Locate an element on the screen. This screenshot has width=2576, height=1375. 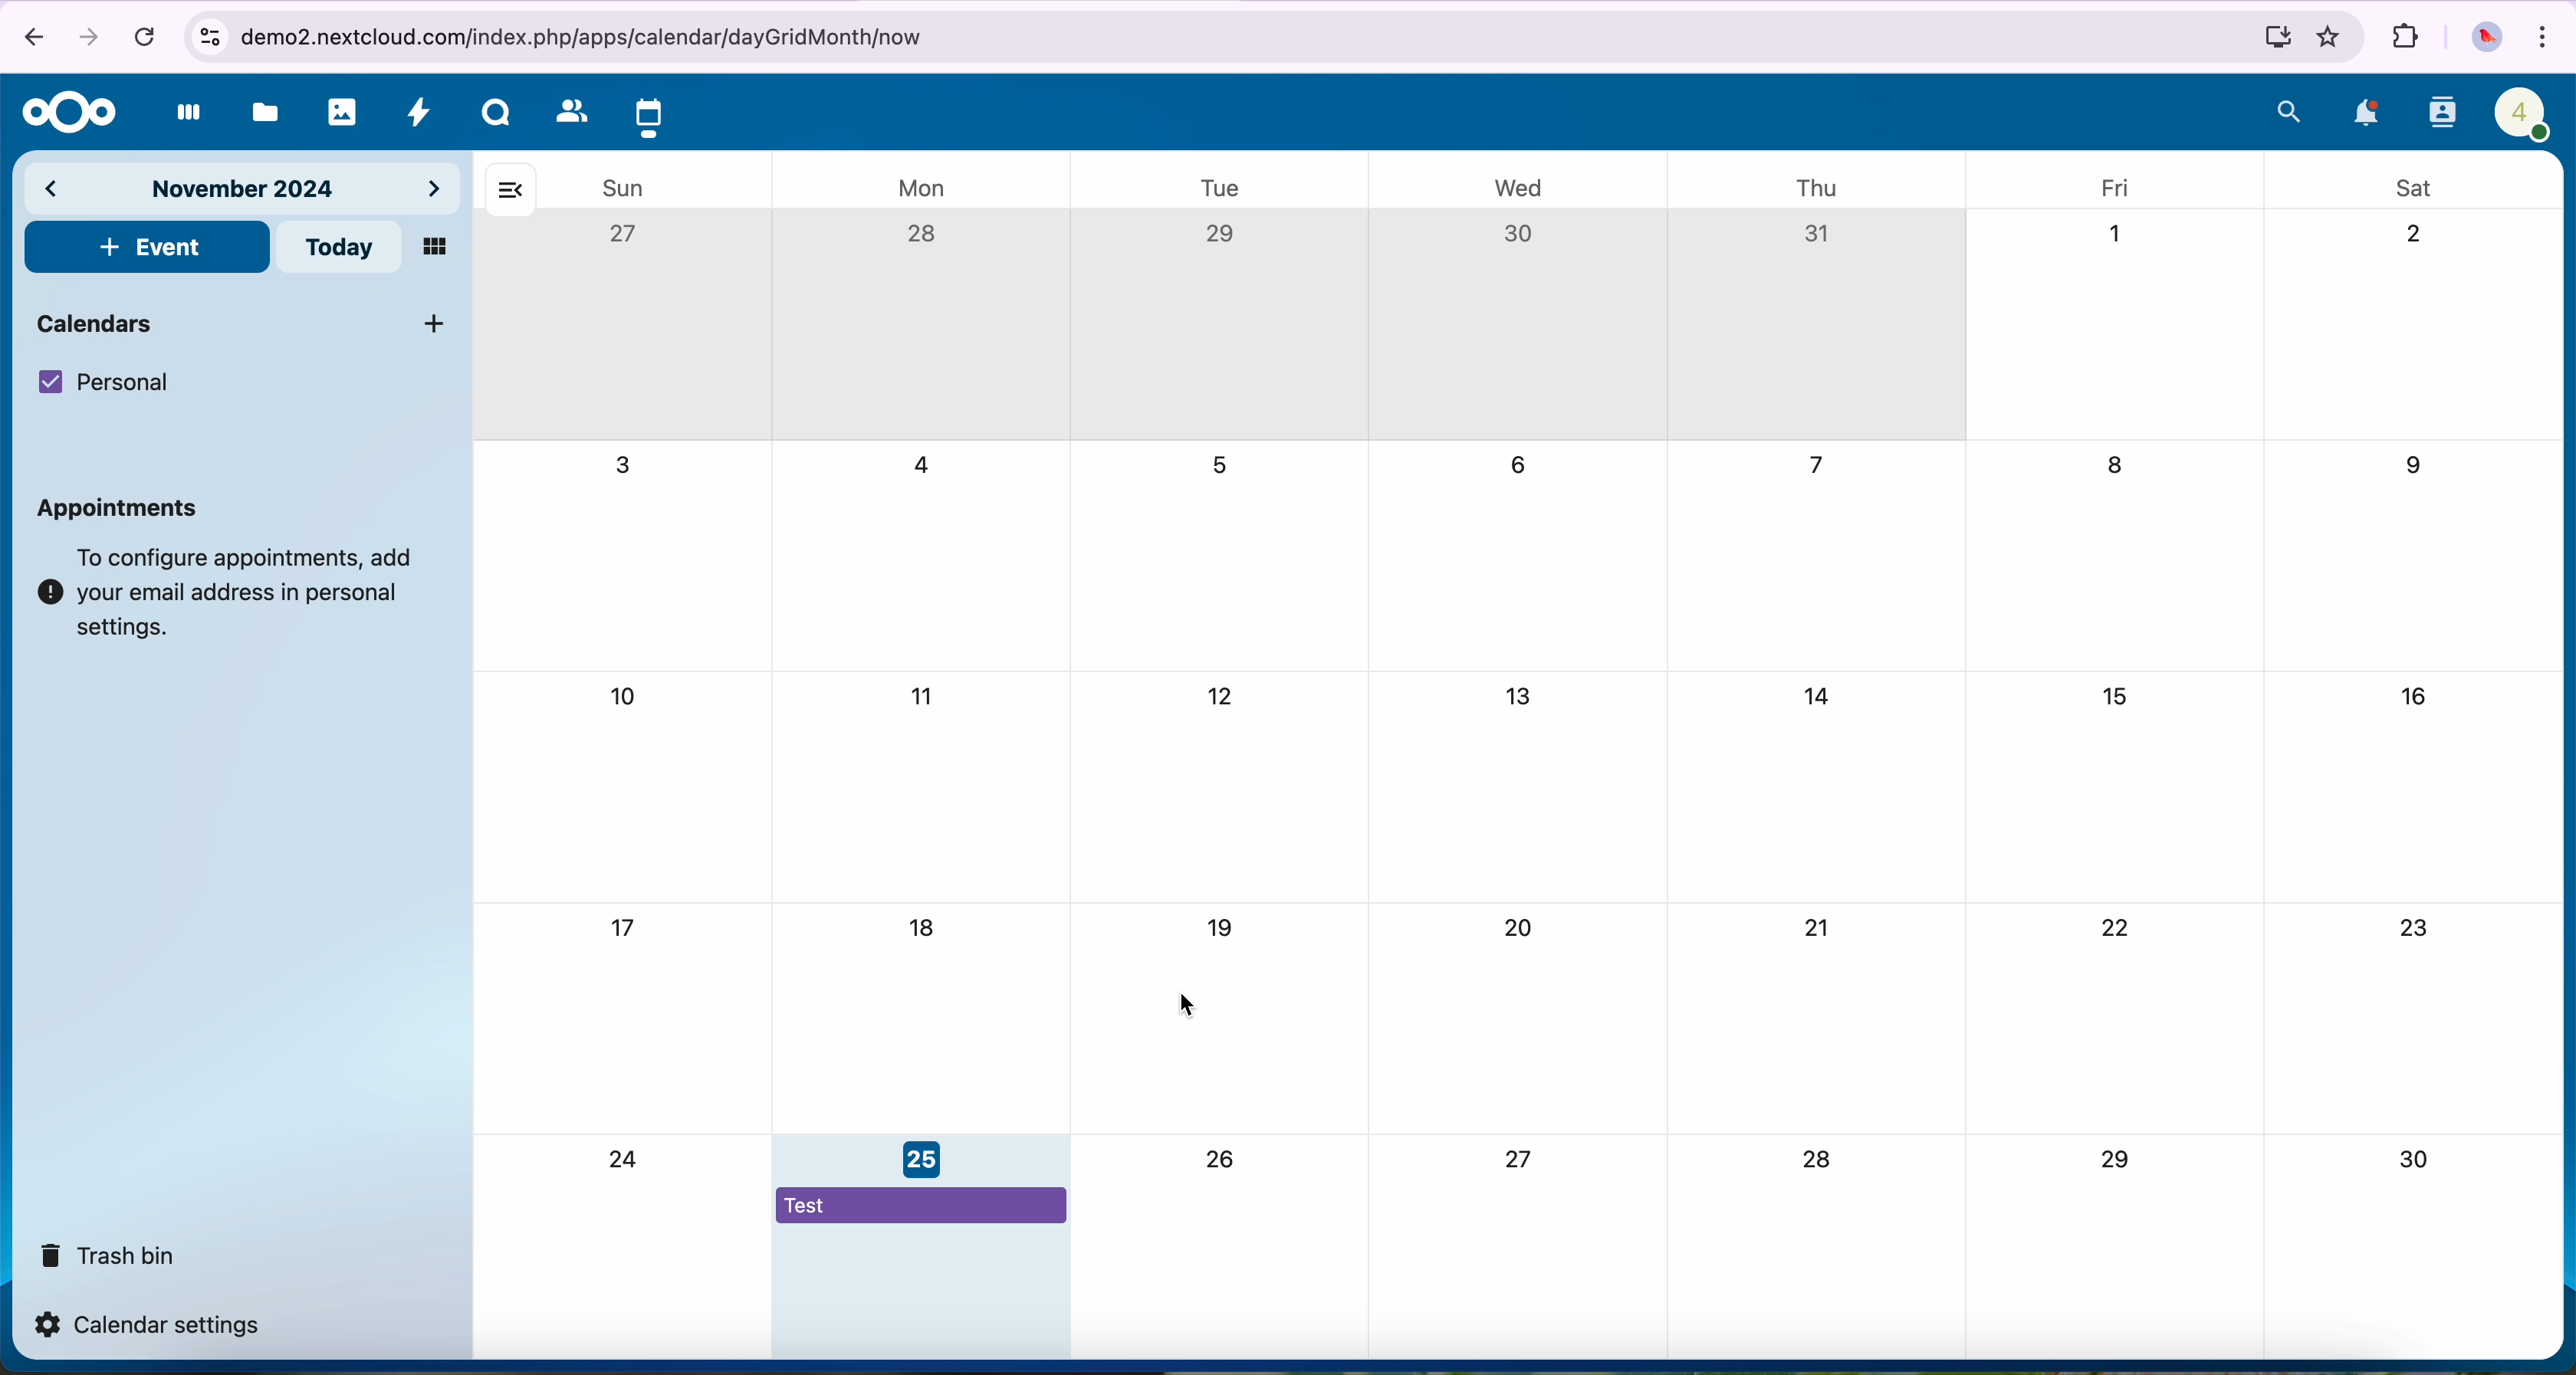
10 is located at coordinates (625, 695).